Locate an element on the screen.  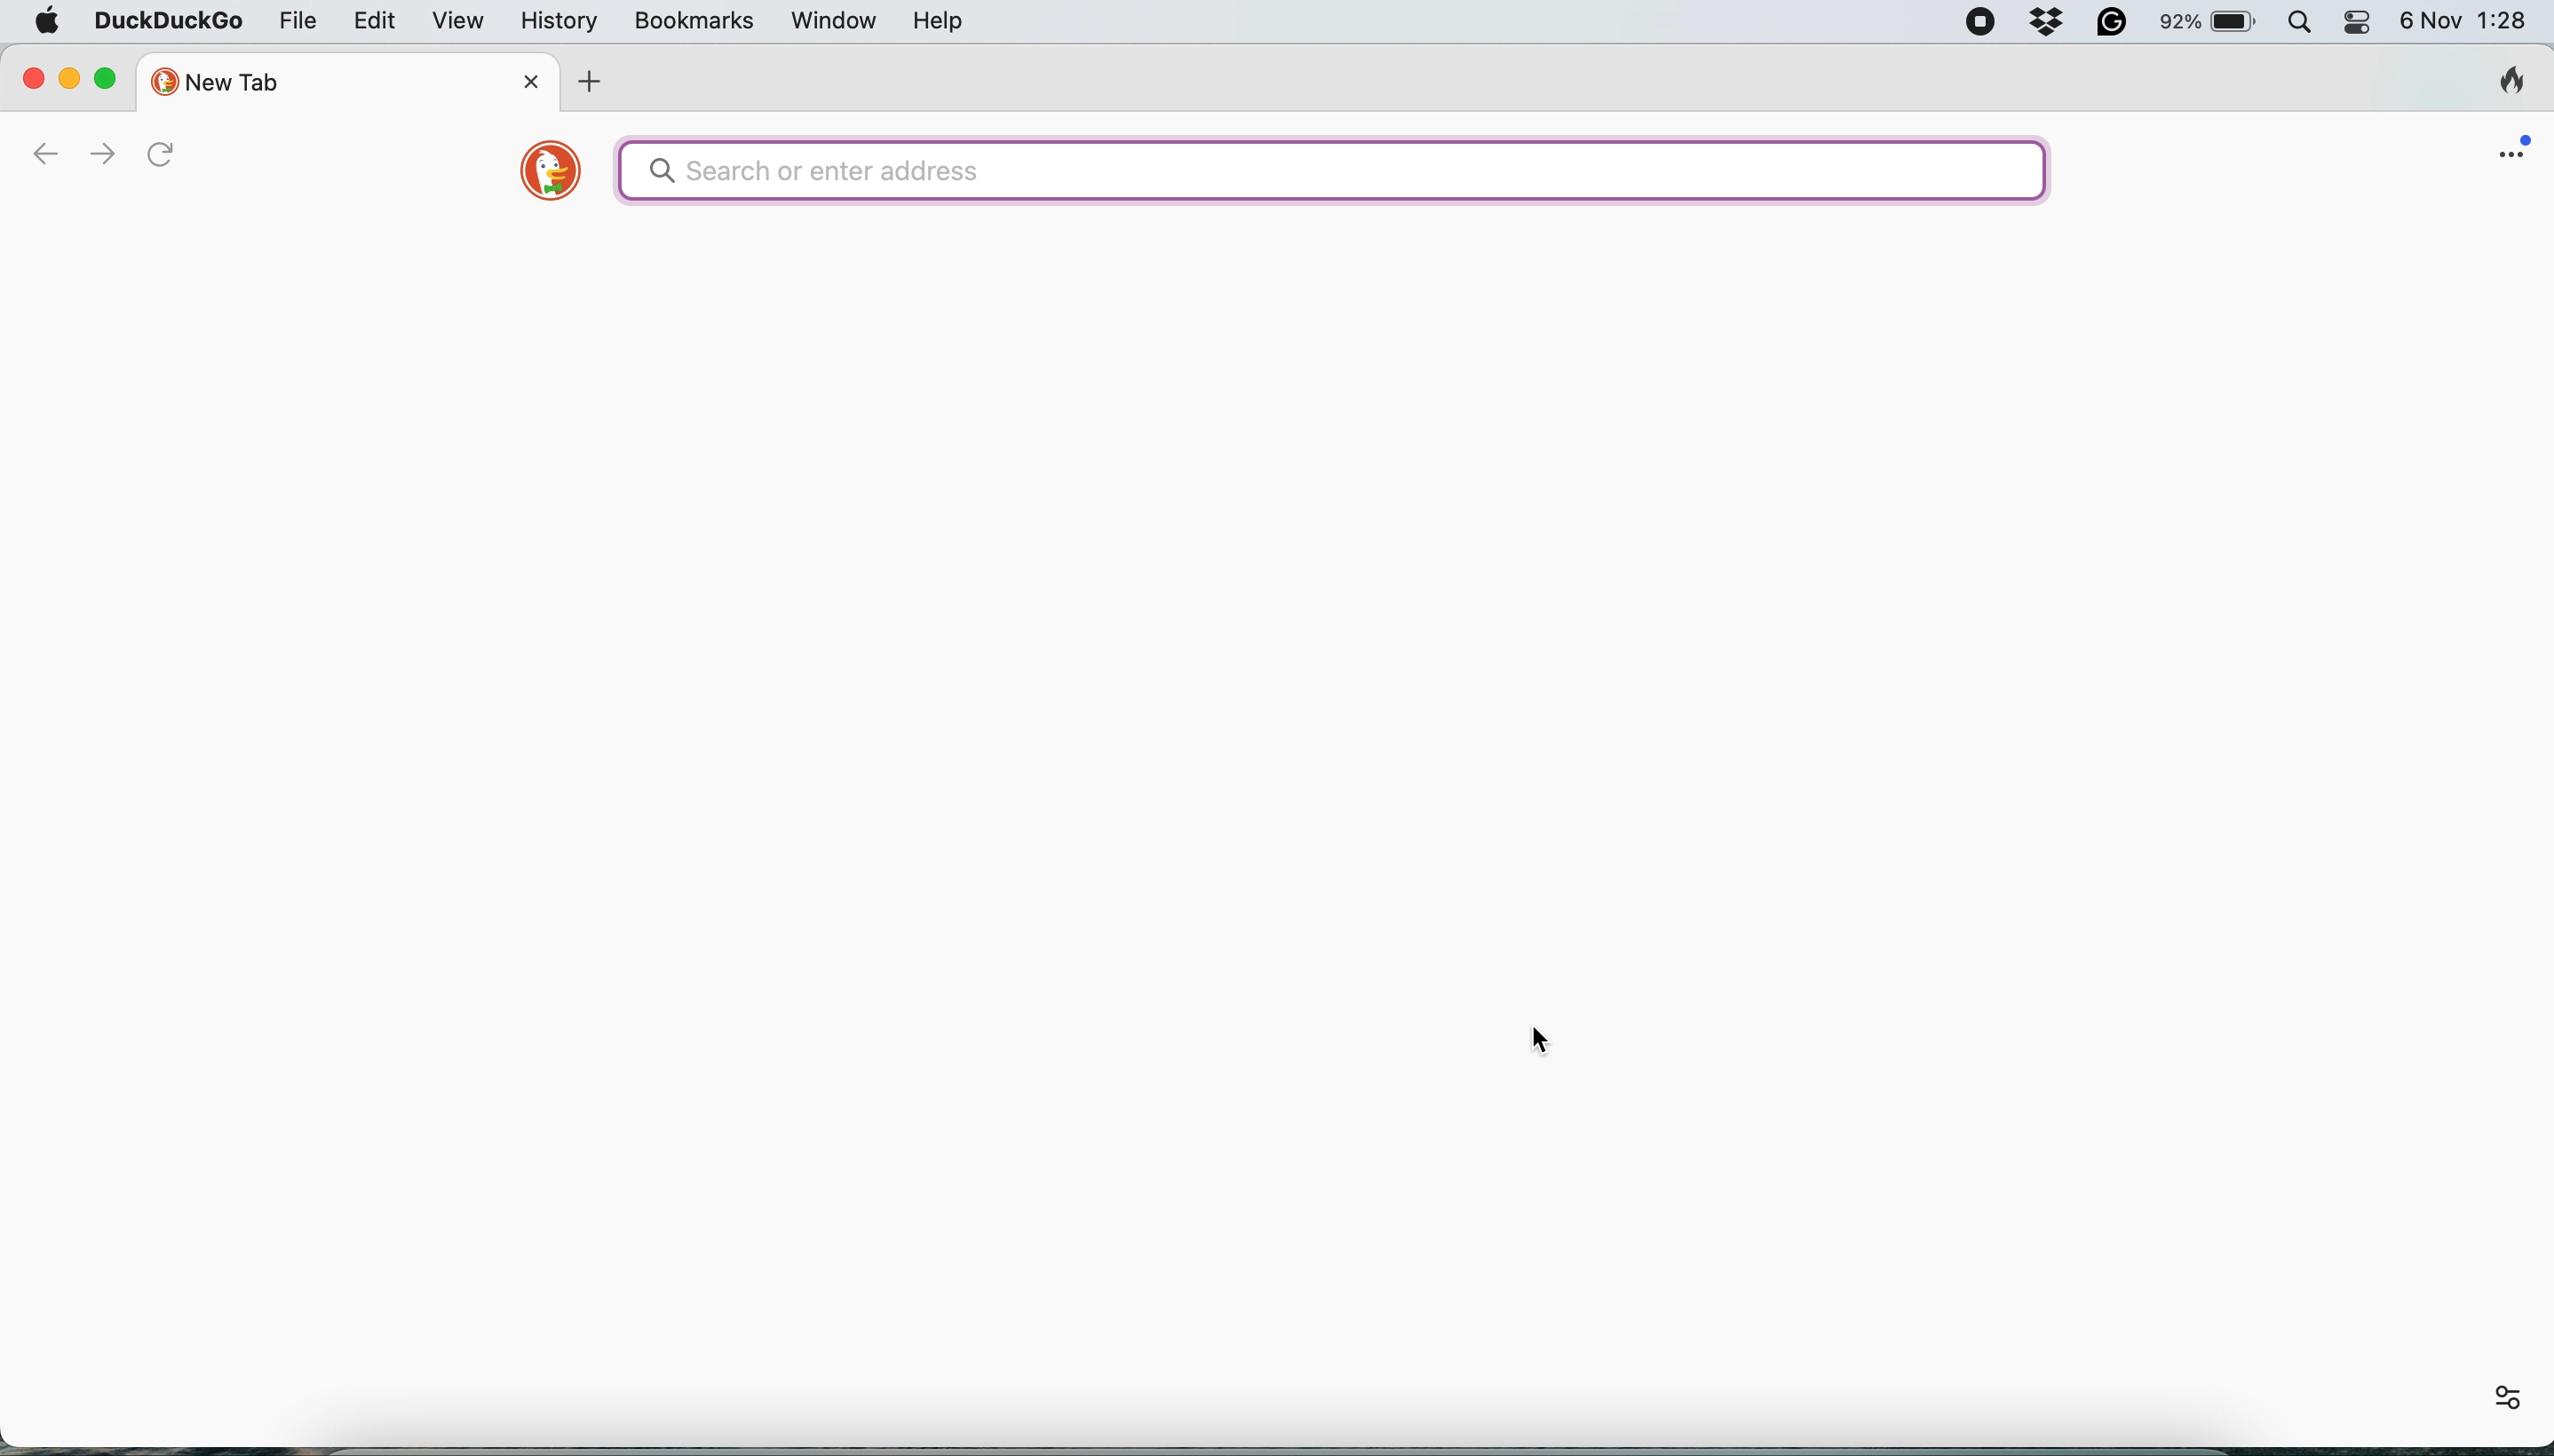
view is located at coordinates (460, 22).